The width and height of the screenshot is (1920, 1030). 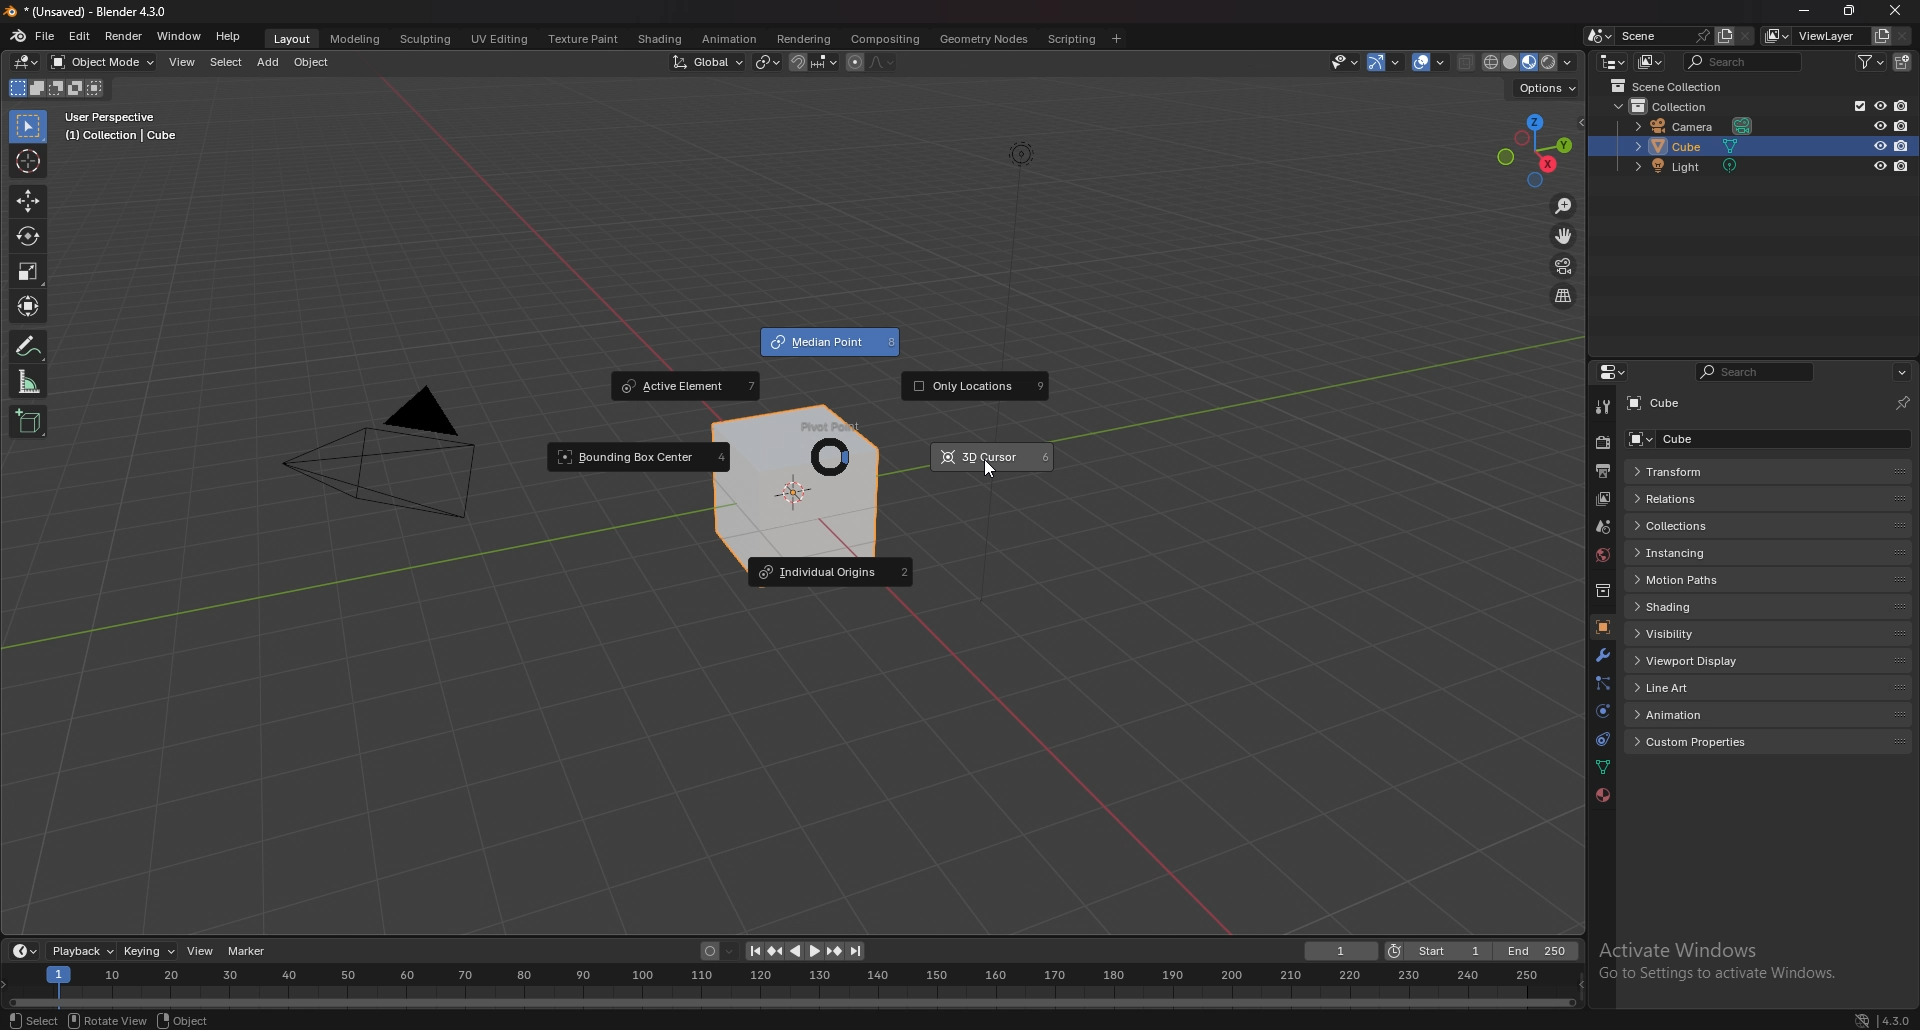 I want to click on transform, so click(x=1737, y=473).